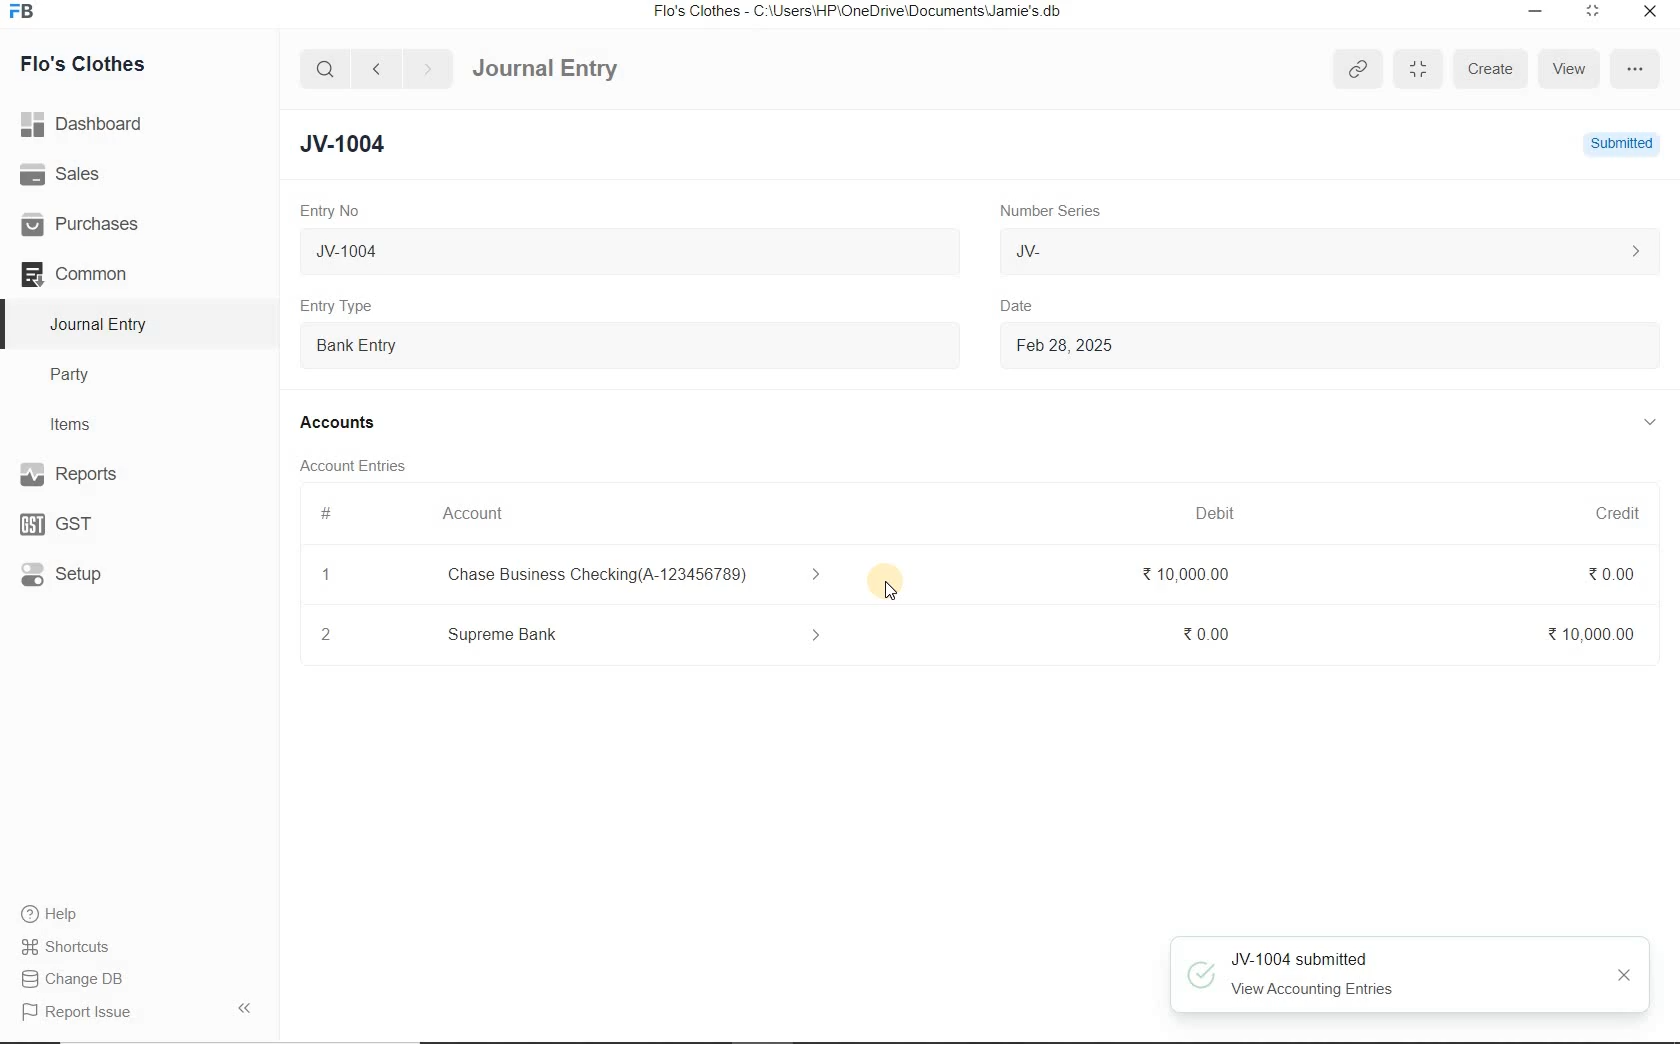  Describe the element at coordinates (1199, 631) in the screenshot. I see `₹0.00` at that location.